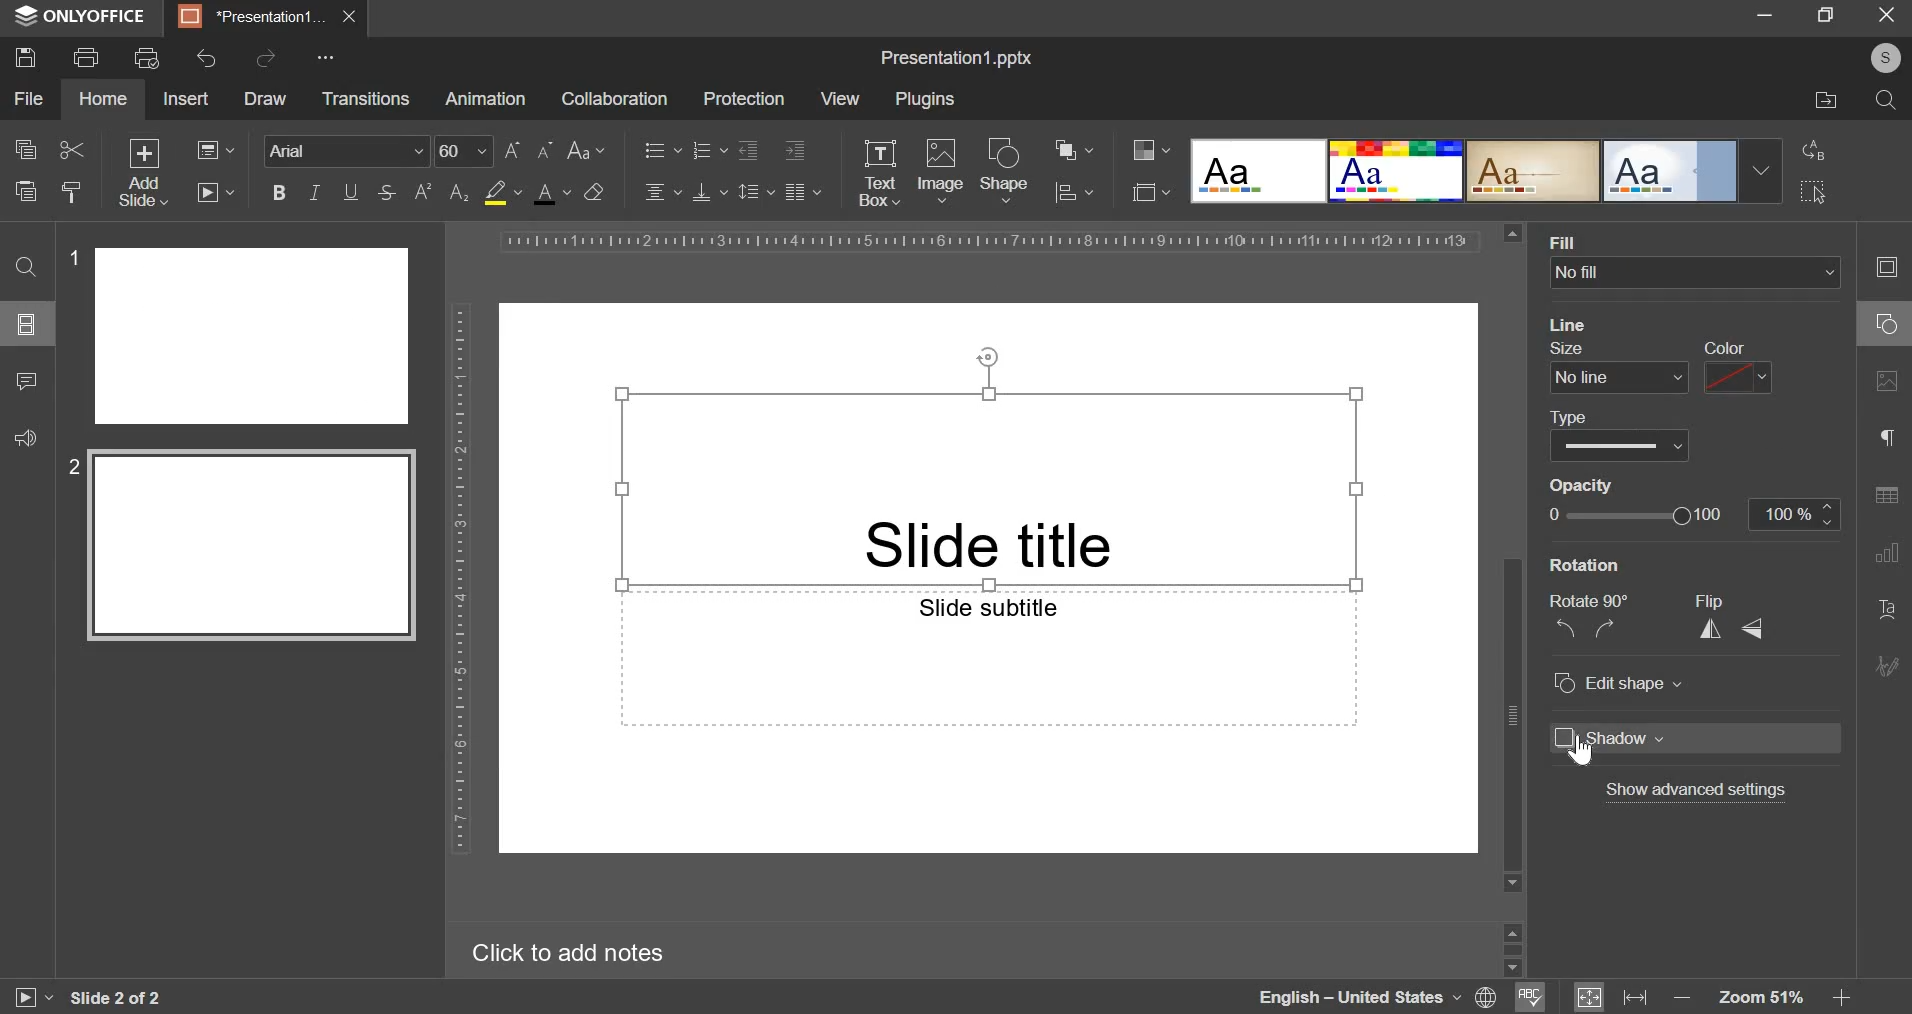  Describe the element at coordinates (348, 149) in the screenshot. I see `font` at that location.